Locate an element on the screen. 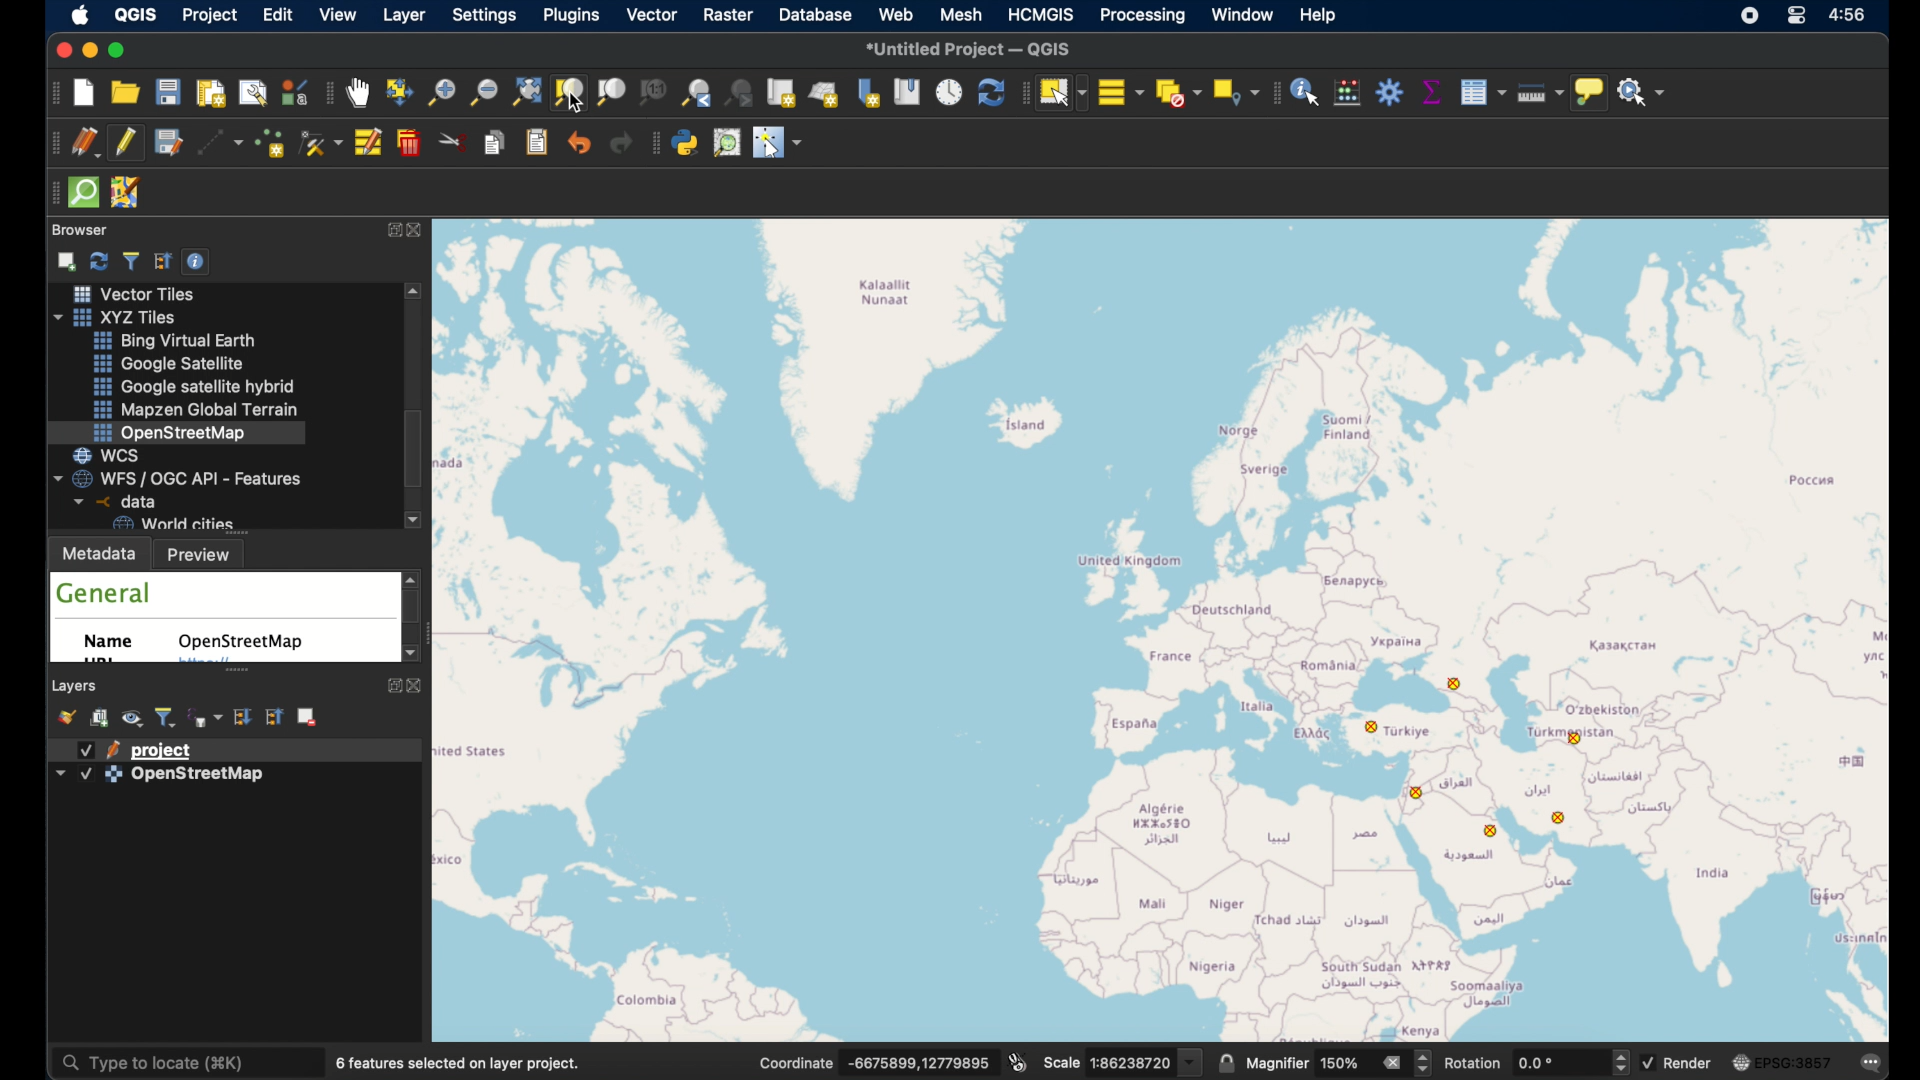  dropdown is located at coordinates (59, 772).